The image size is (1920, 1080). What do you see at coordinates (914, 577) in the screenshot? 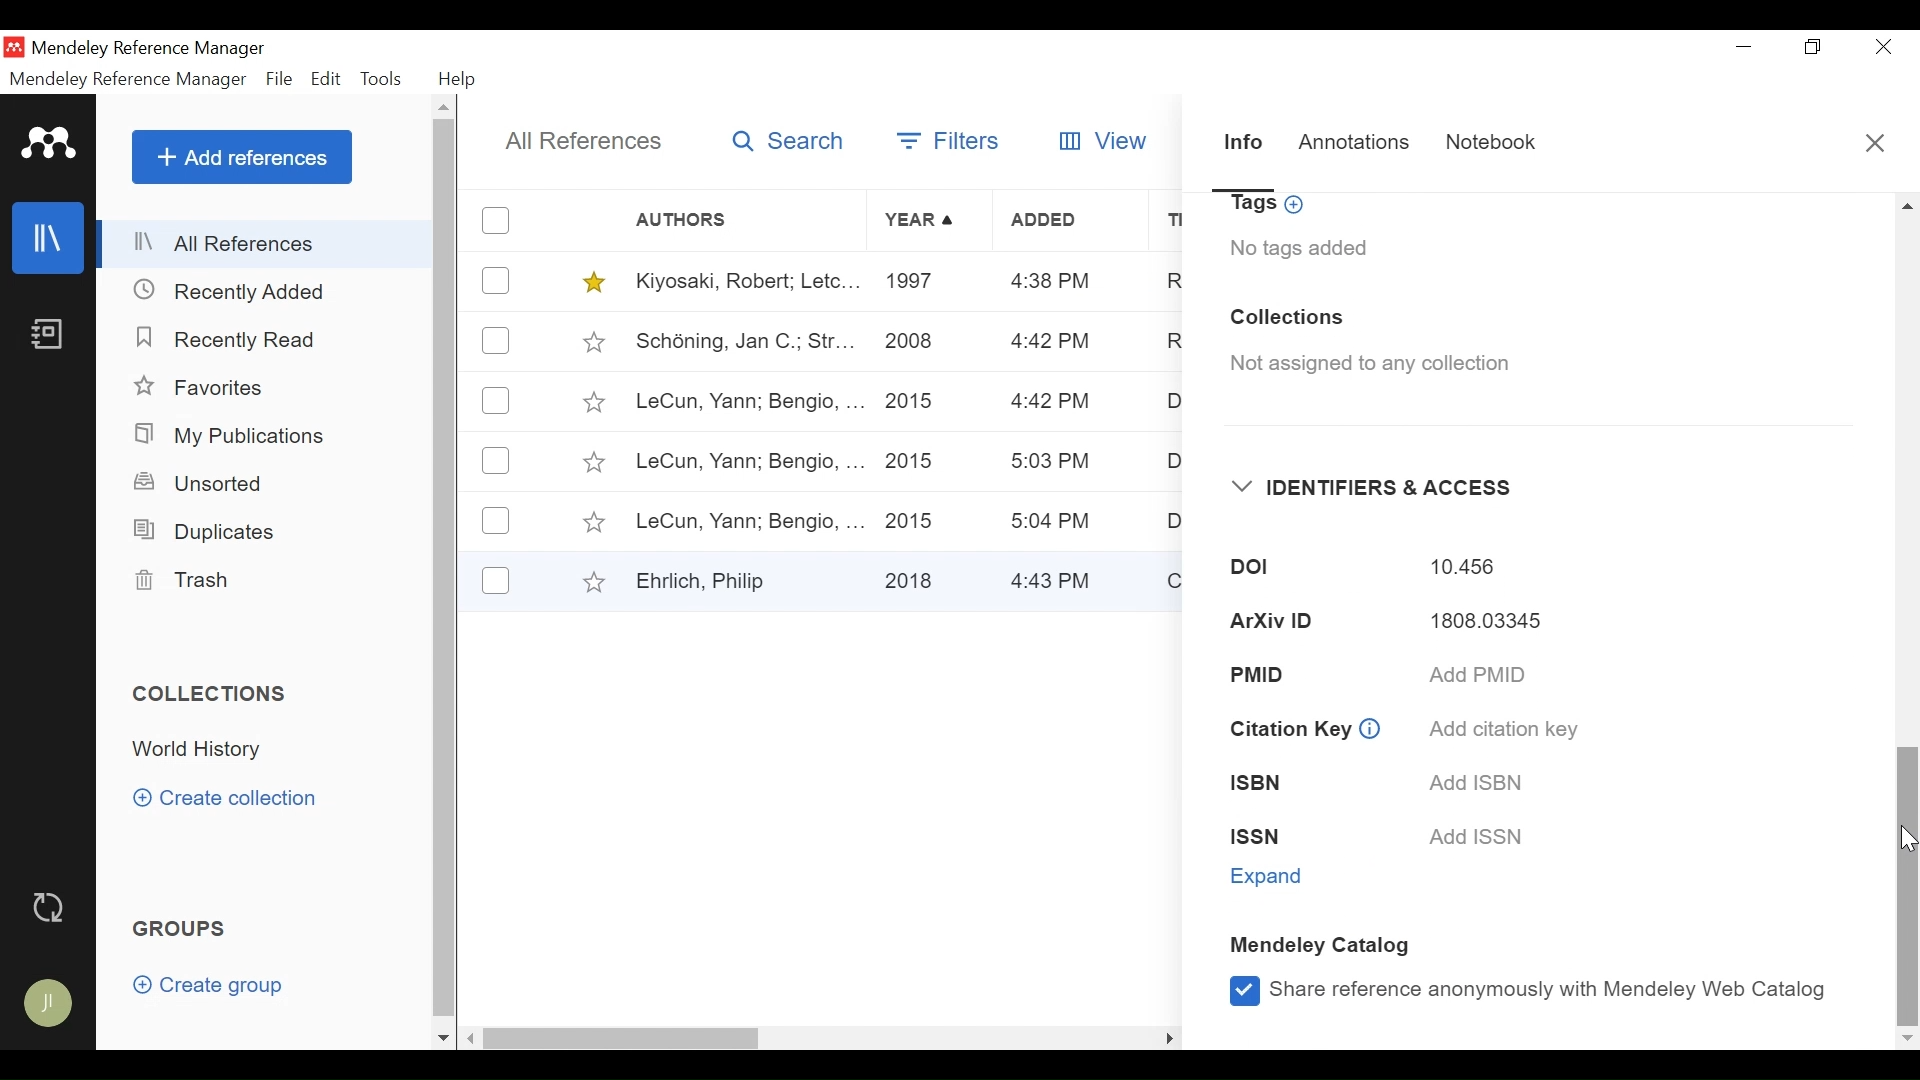
I see `2018` at bounding box center [914, 577].